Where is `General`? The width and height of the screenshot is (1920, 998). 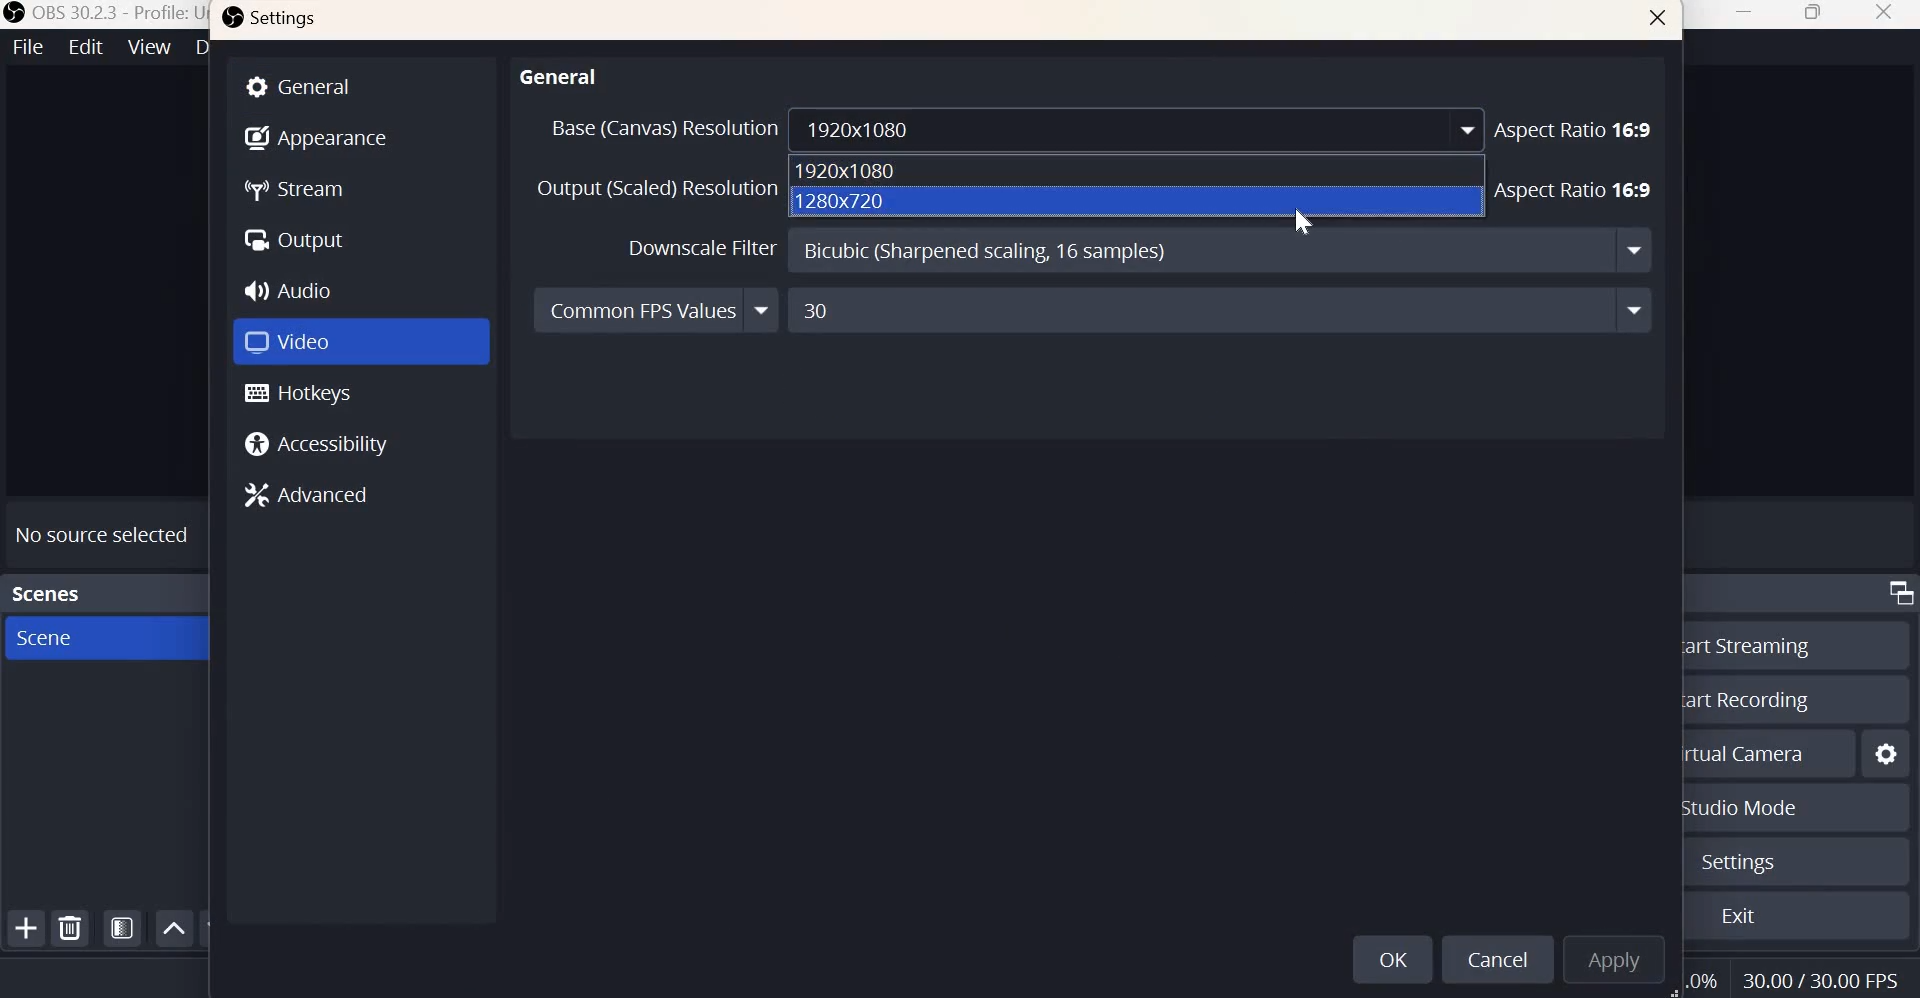
General is located at coordinates (362, 85).